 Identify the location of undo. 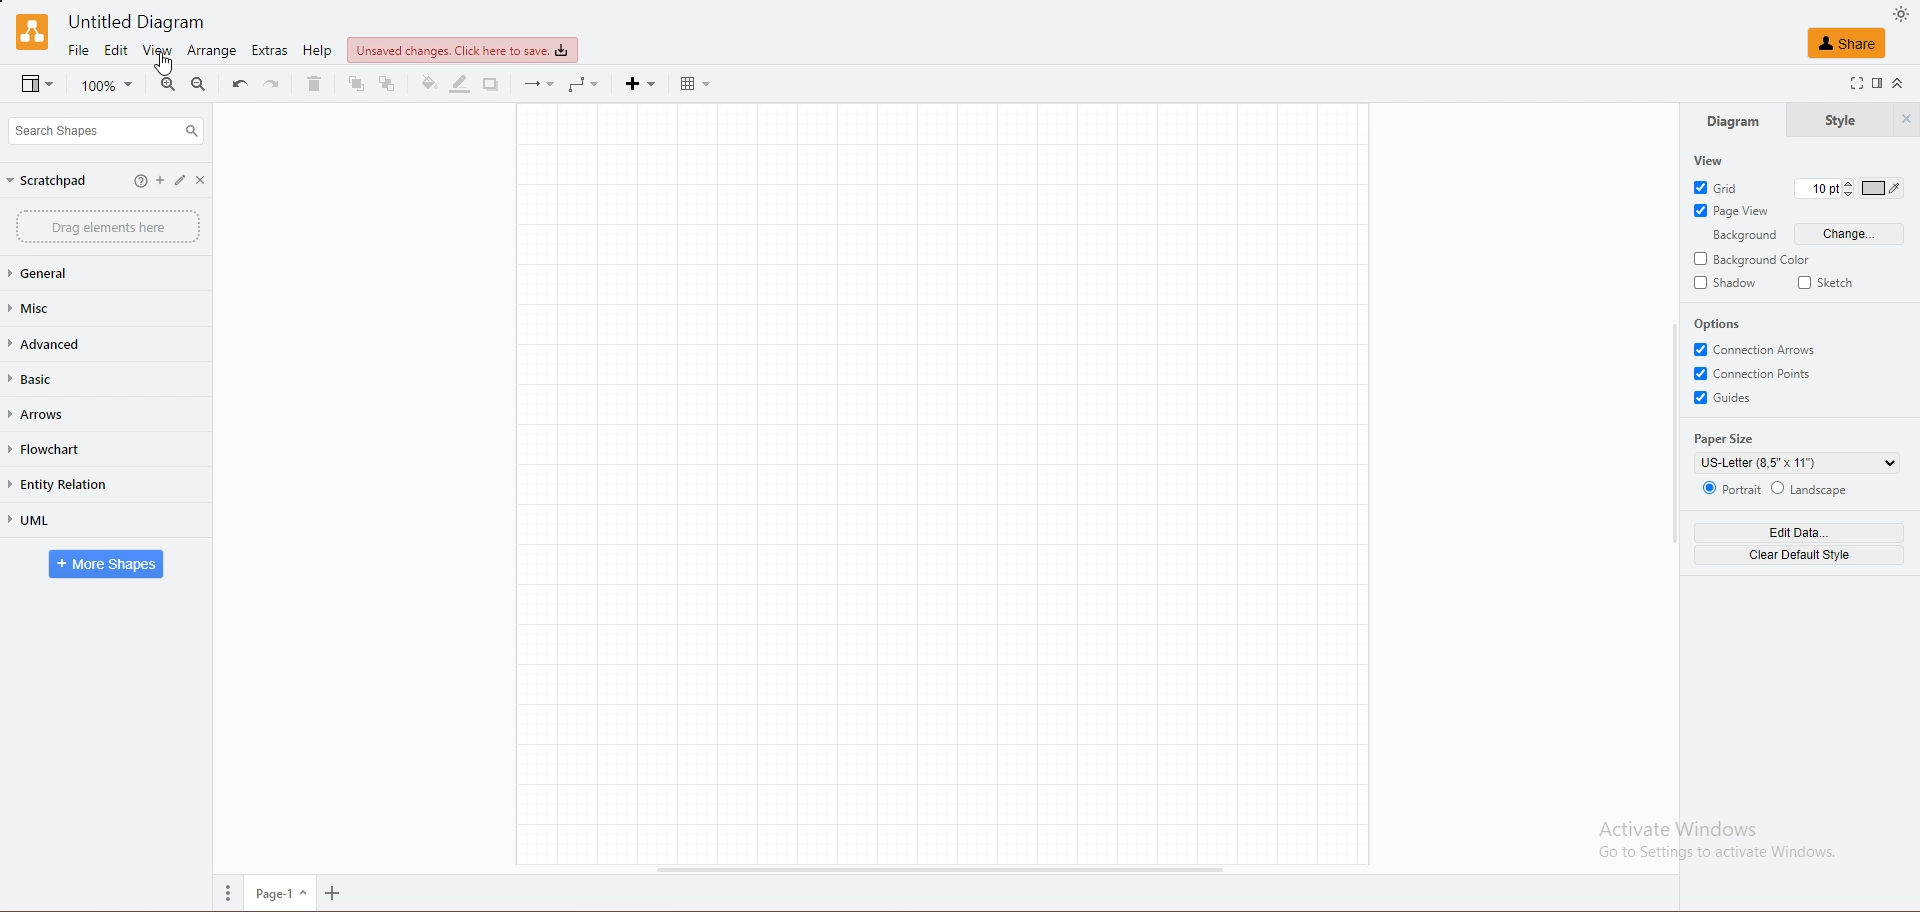
(240, 85).